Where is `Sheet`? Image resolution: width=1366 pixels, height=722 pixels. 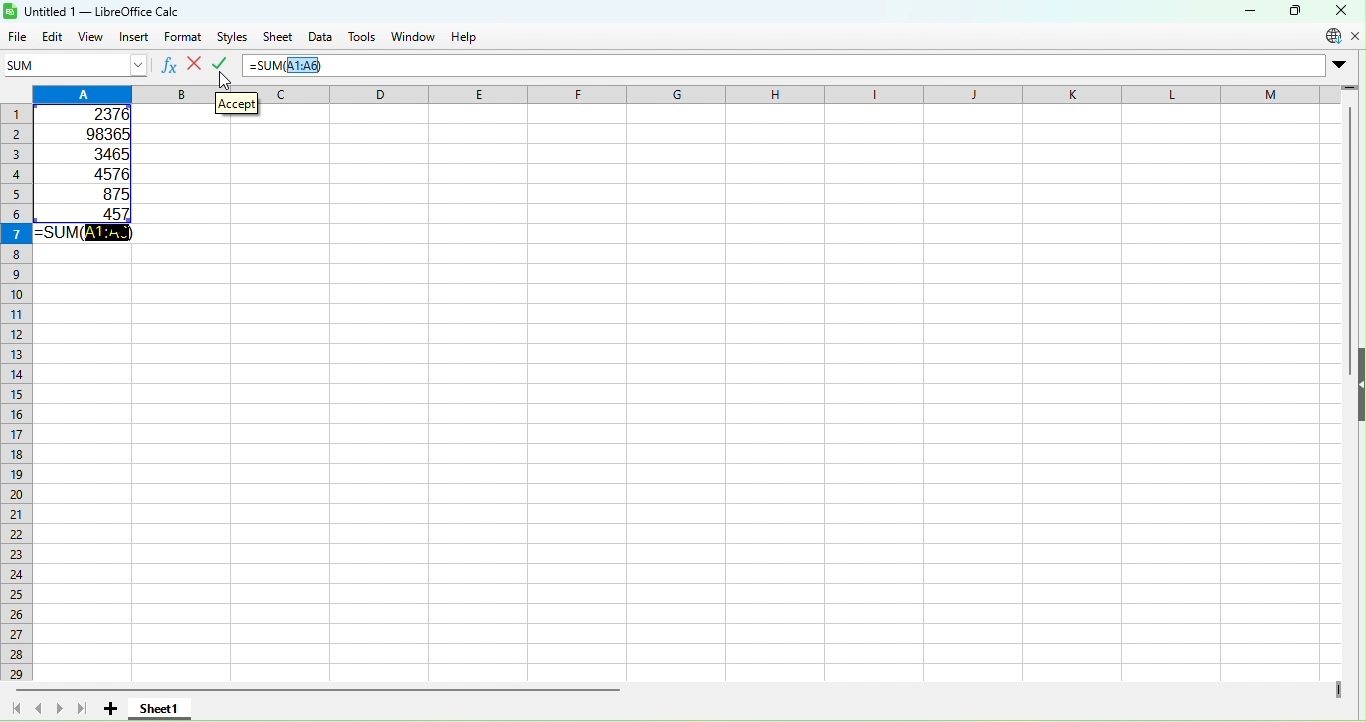
Sheet is located at coordinates (280, 39).